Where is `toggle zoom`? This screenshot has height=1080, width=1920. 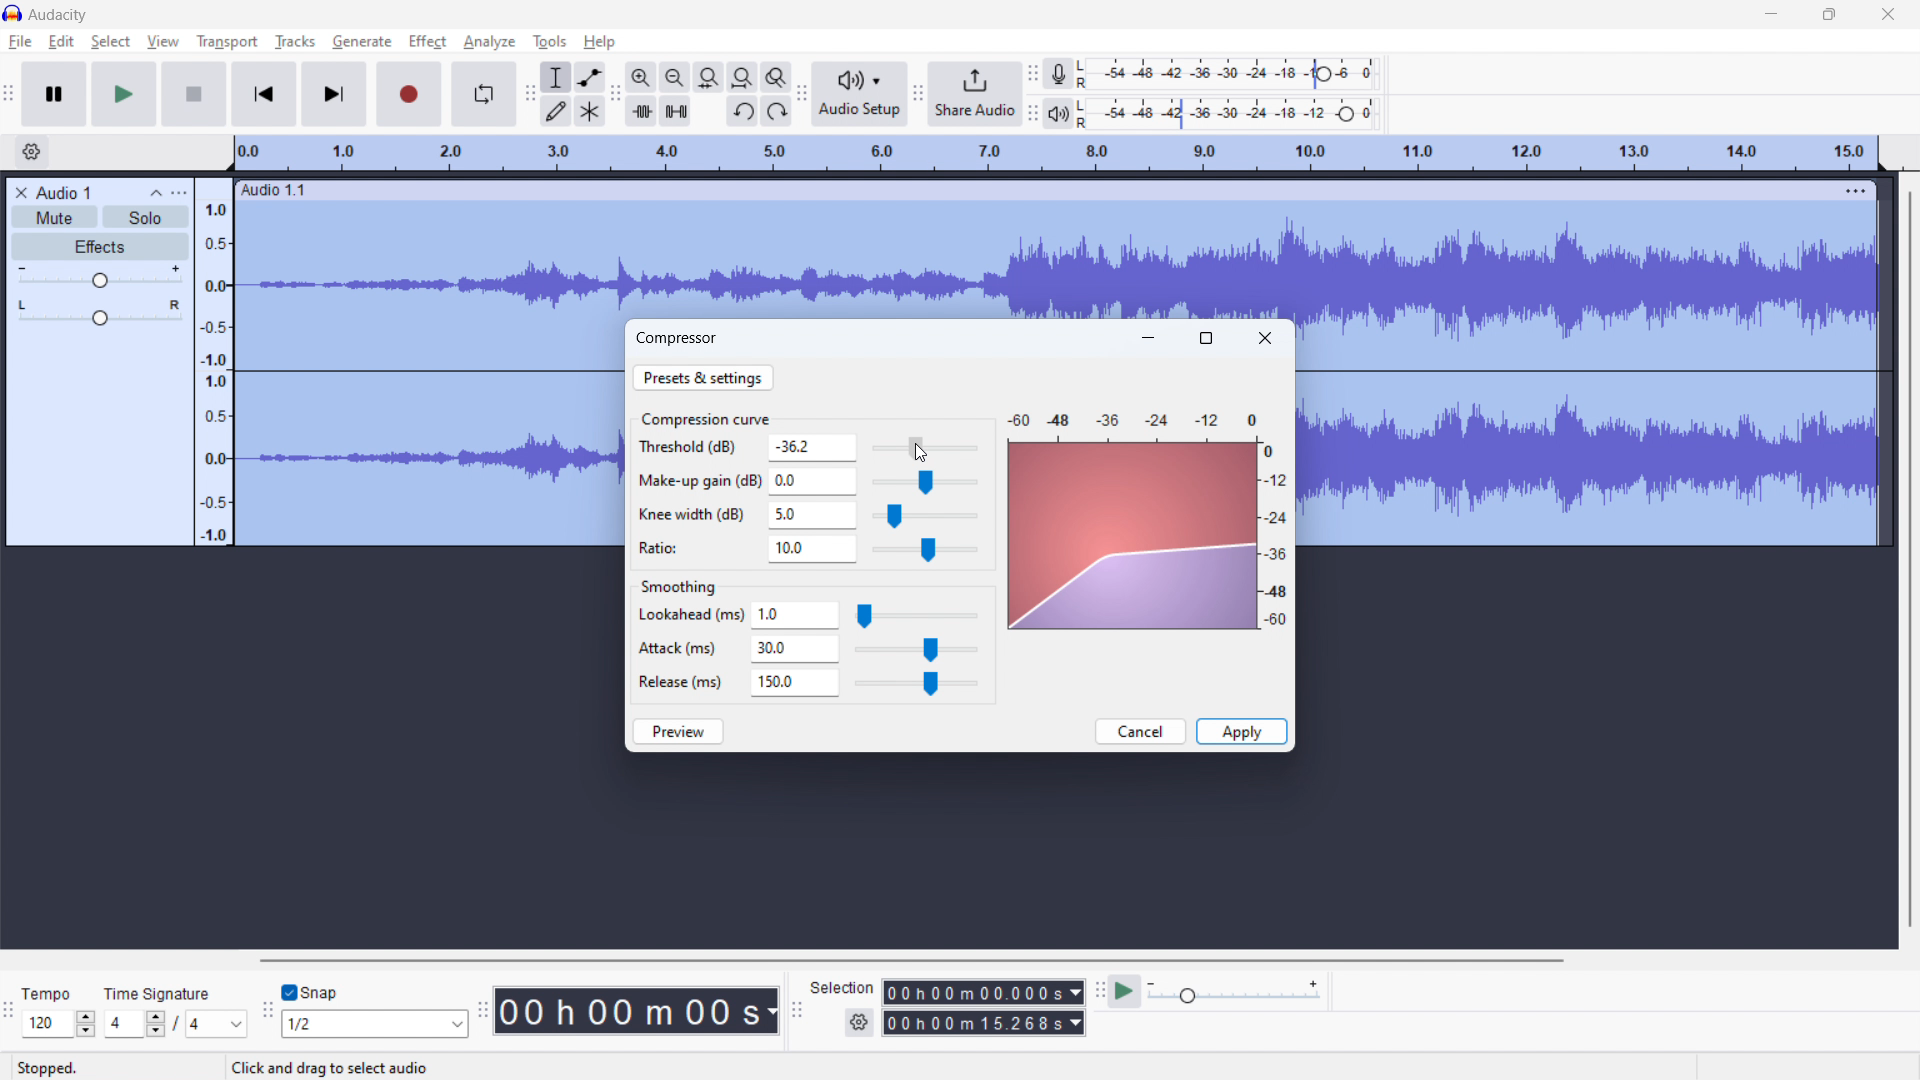
toggle zoom is located at coordinates (777, 77).